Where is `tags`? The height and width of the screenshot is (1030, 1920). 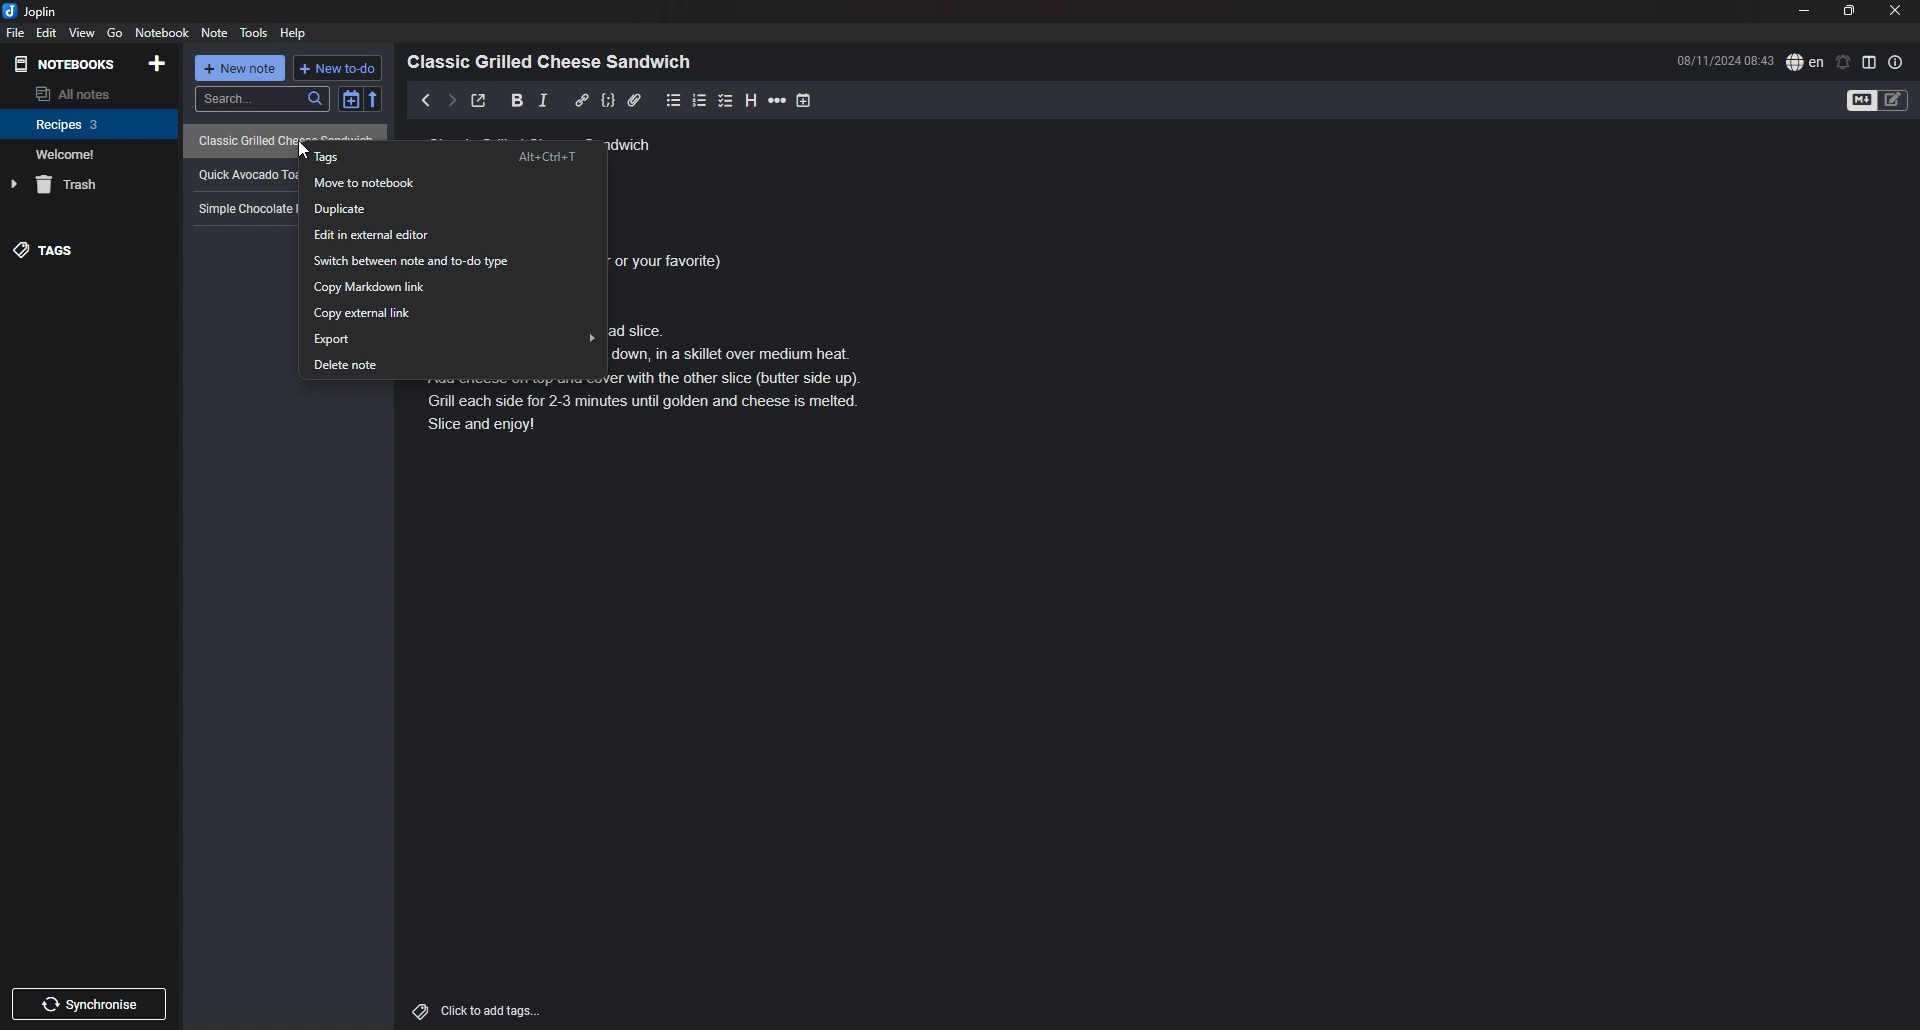
tags is located at coordinates (87, 251).